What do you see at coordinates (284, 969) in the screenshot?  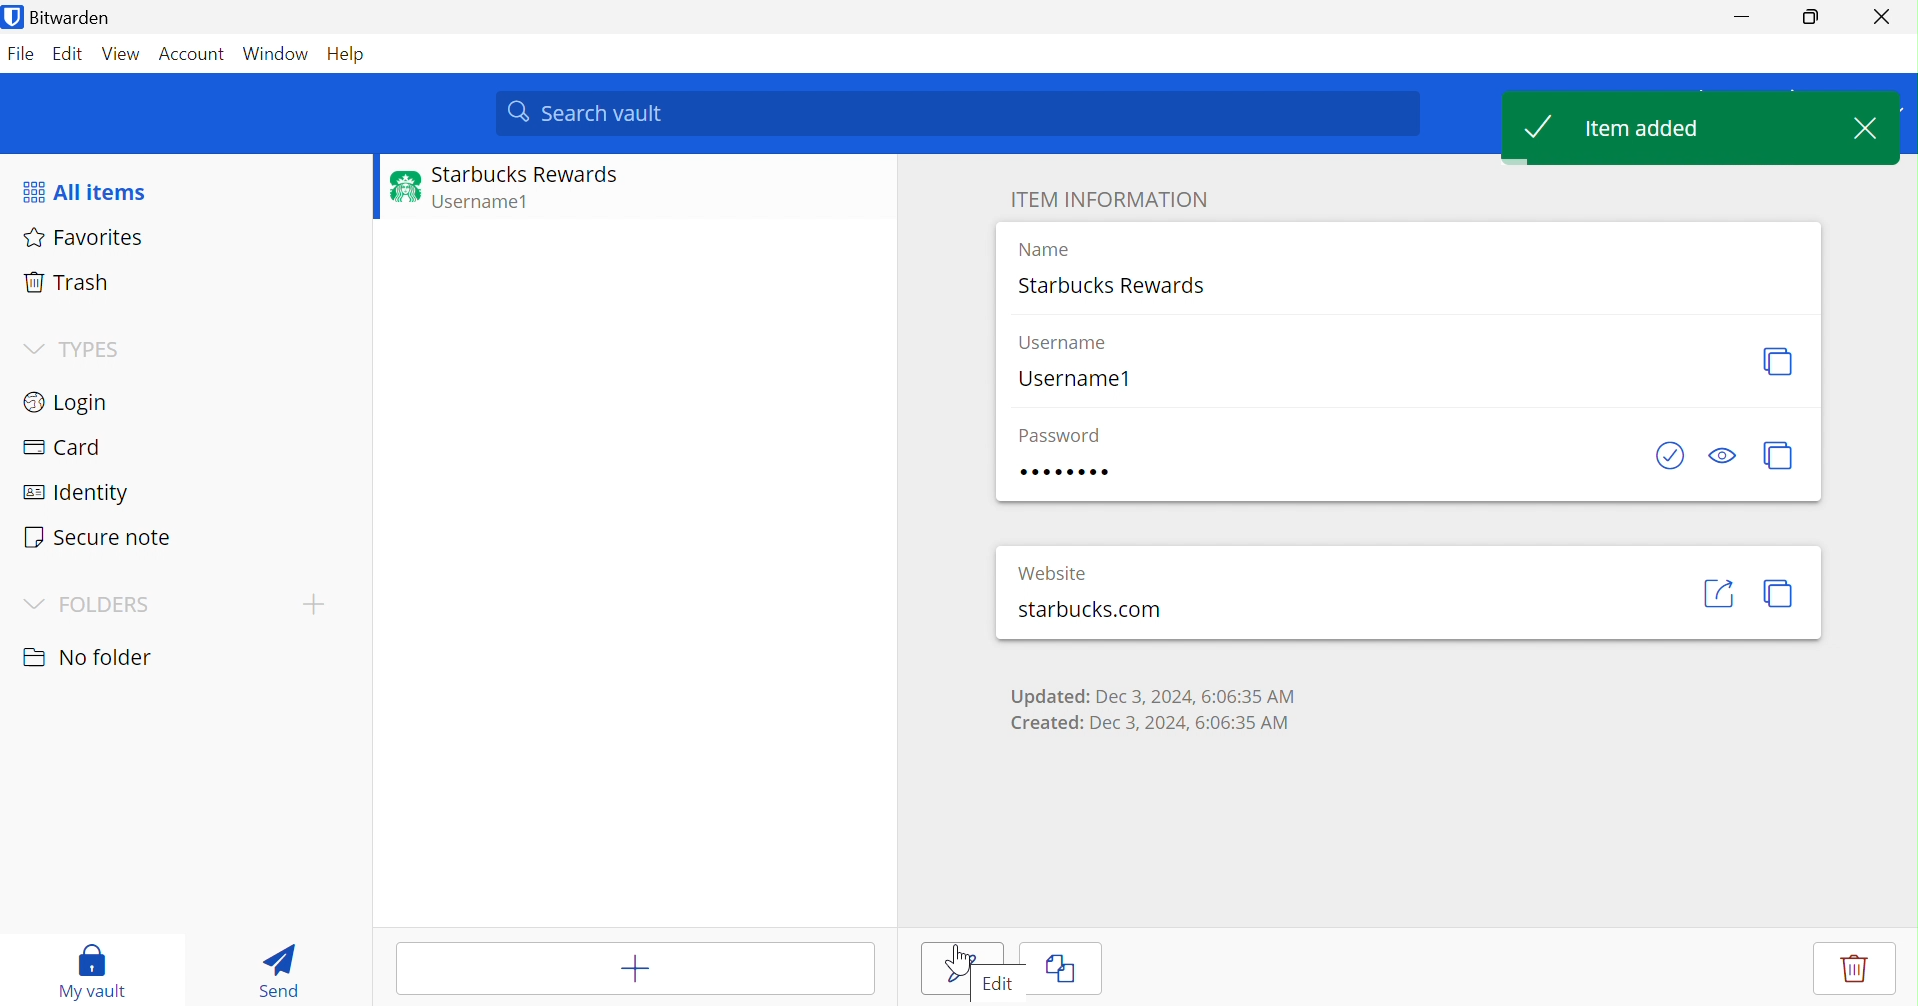 I see `Send` at bounding box center [284, 969].